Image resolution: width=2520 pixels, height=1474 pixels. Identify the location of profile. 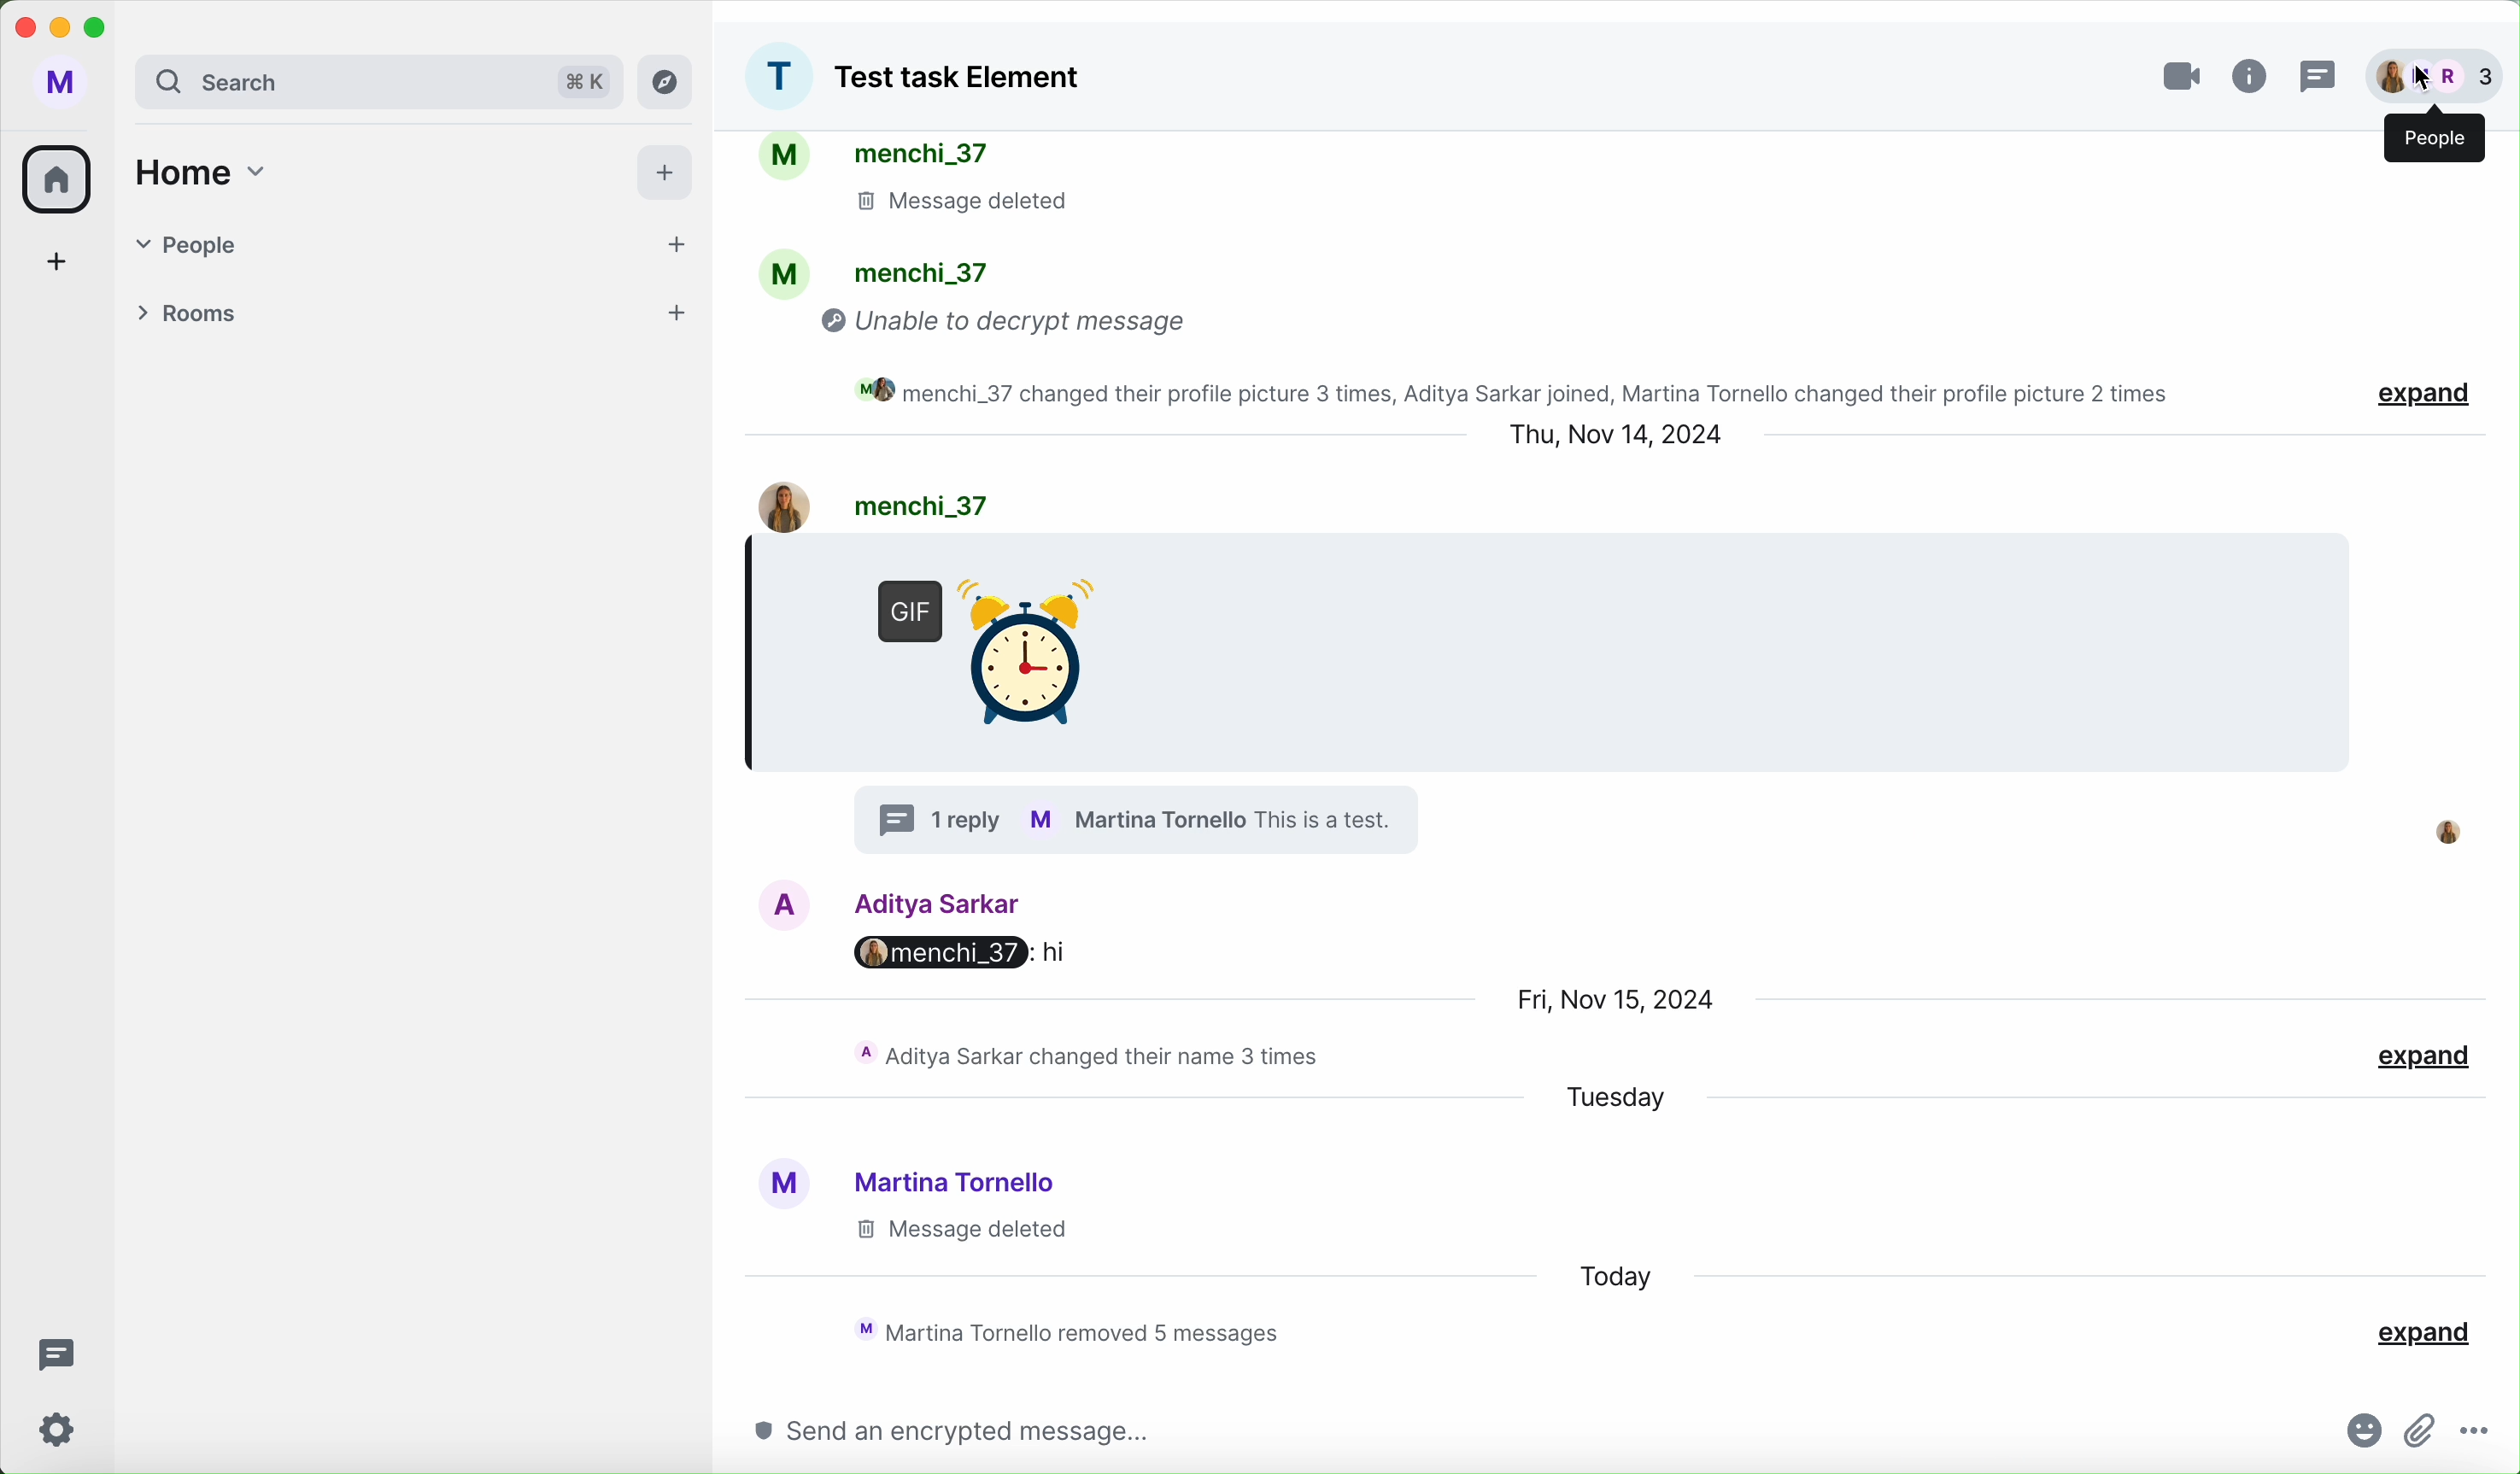
(1138, 819).